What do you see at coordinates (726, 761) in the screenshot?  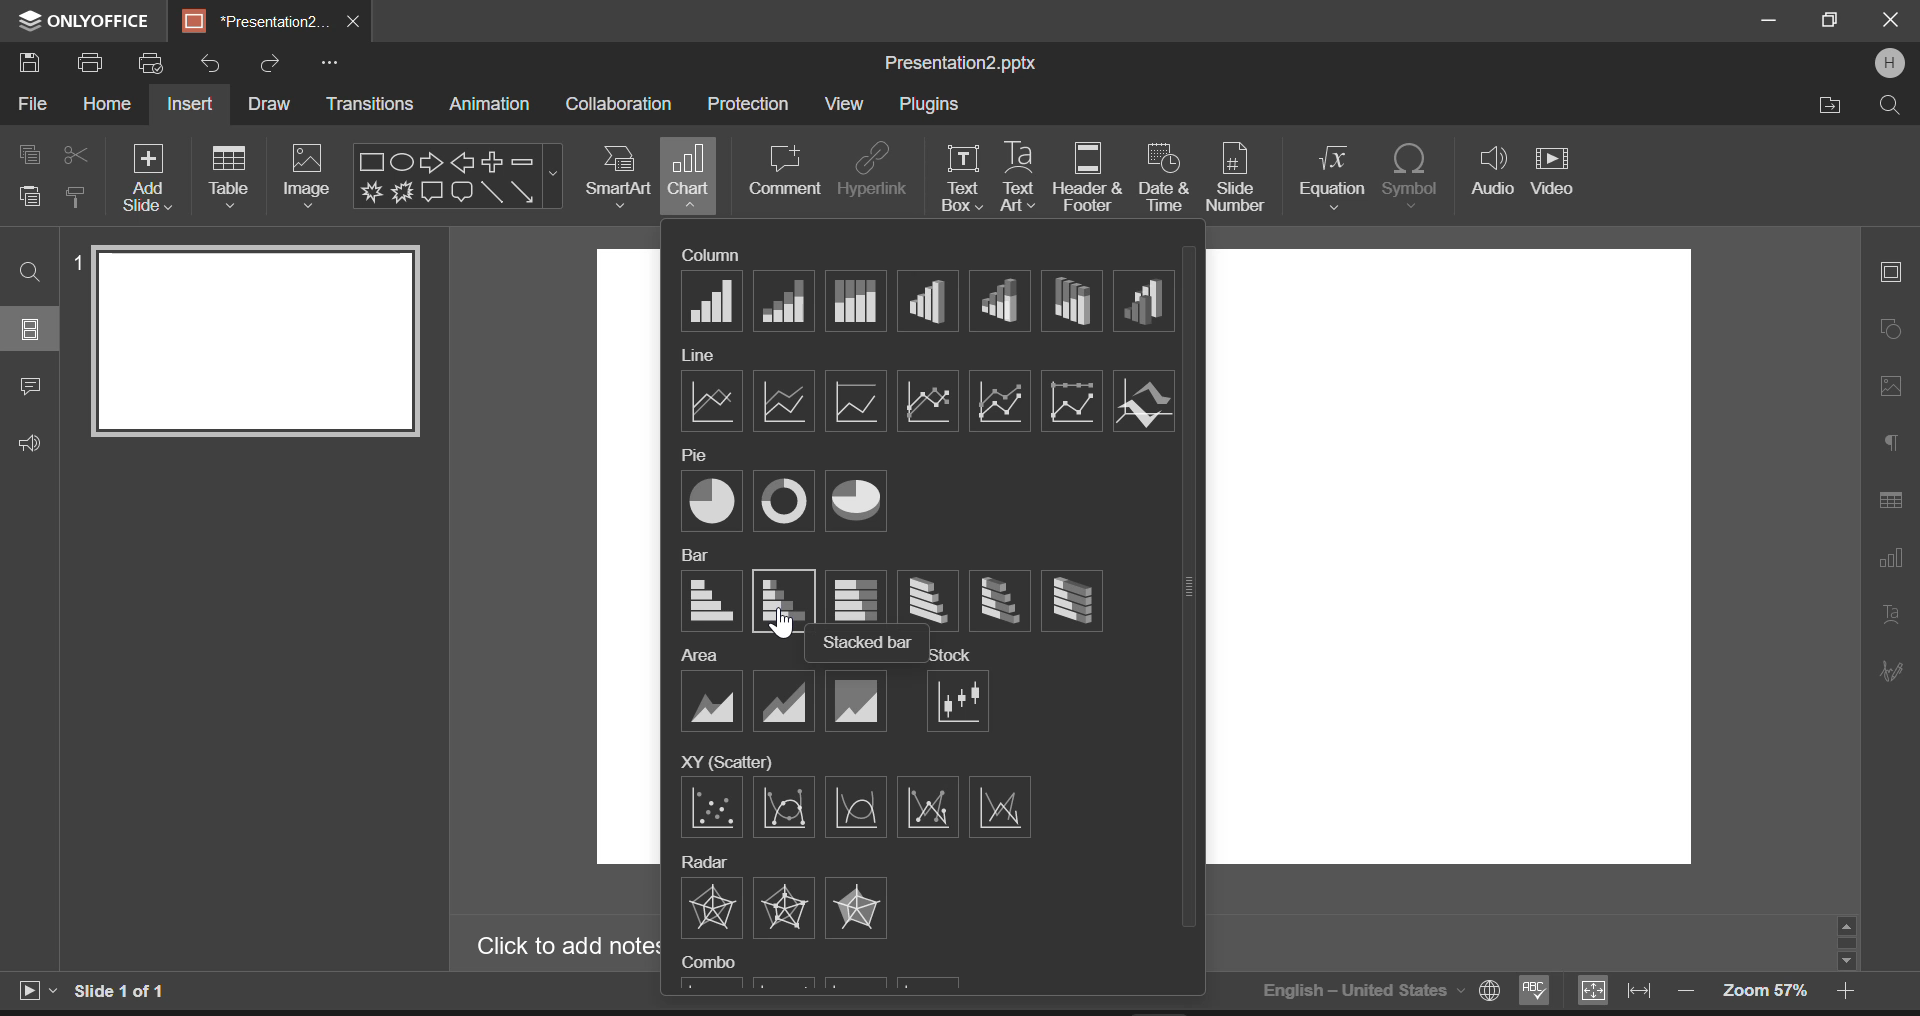 I see `XY (Scatter)` at bounding box center [726, 761].